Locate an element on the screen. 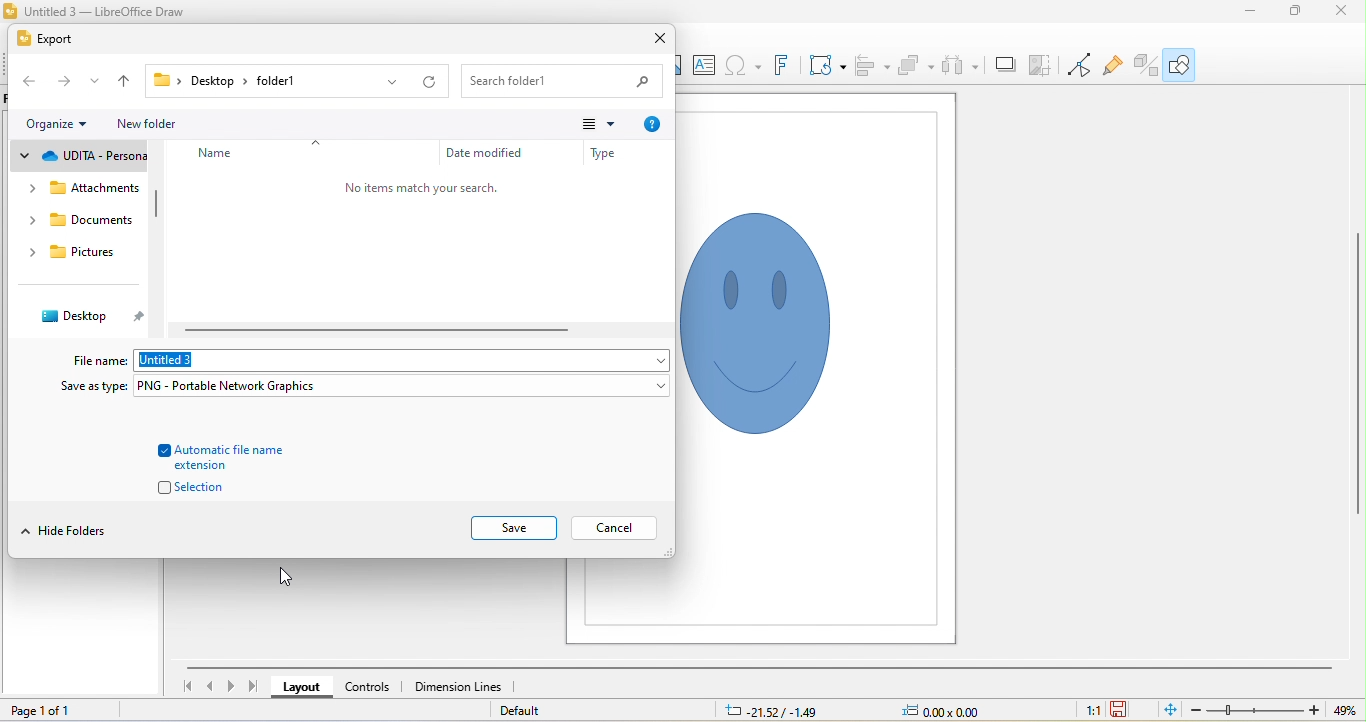 This screenshot has width=1366, height=722. drop down is located at coordinates (35, 253).